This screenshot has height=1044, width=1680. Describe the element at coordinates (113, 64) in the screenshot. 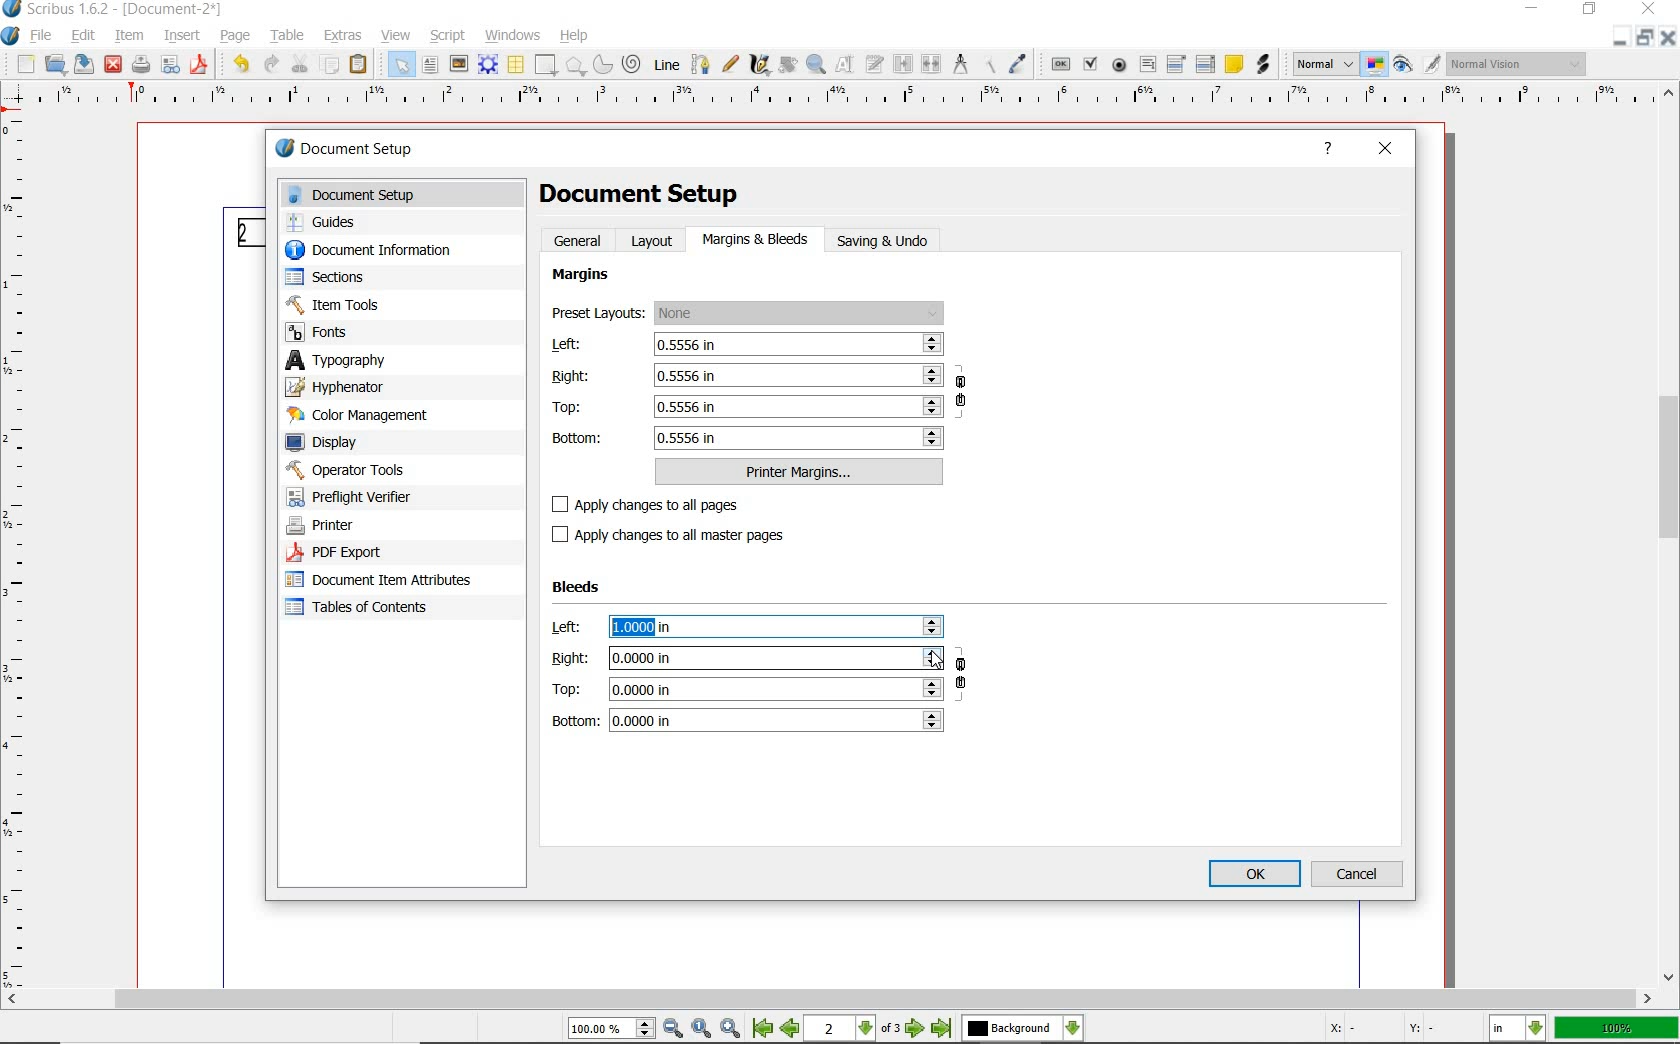

I see `close` at that location.